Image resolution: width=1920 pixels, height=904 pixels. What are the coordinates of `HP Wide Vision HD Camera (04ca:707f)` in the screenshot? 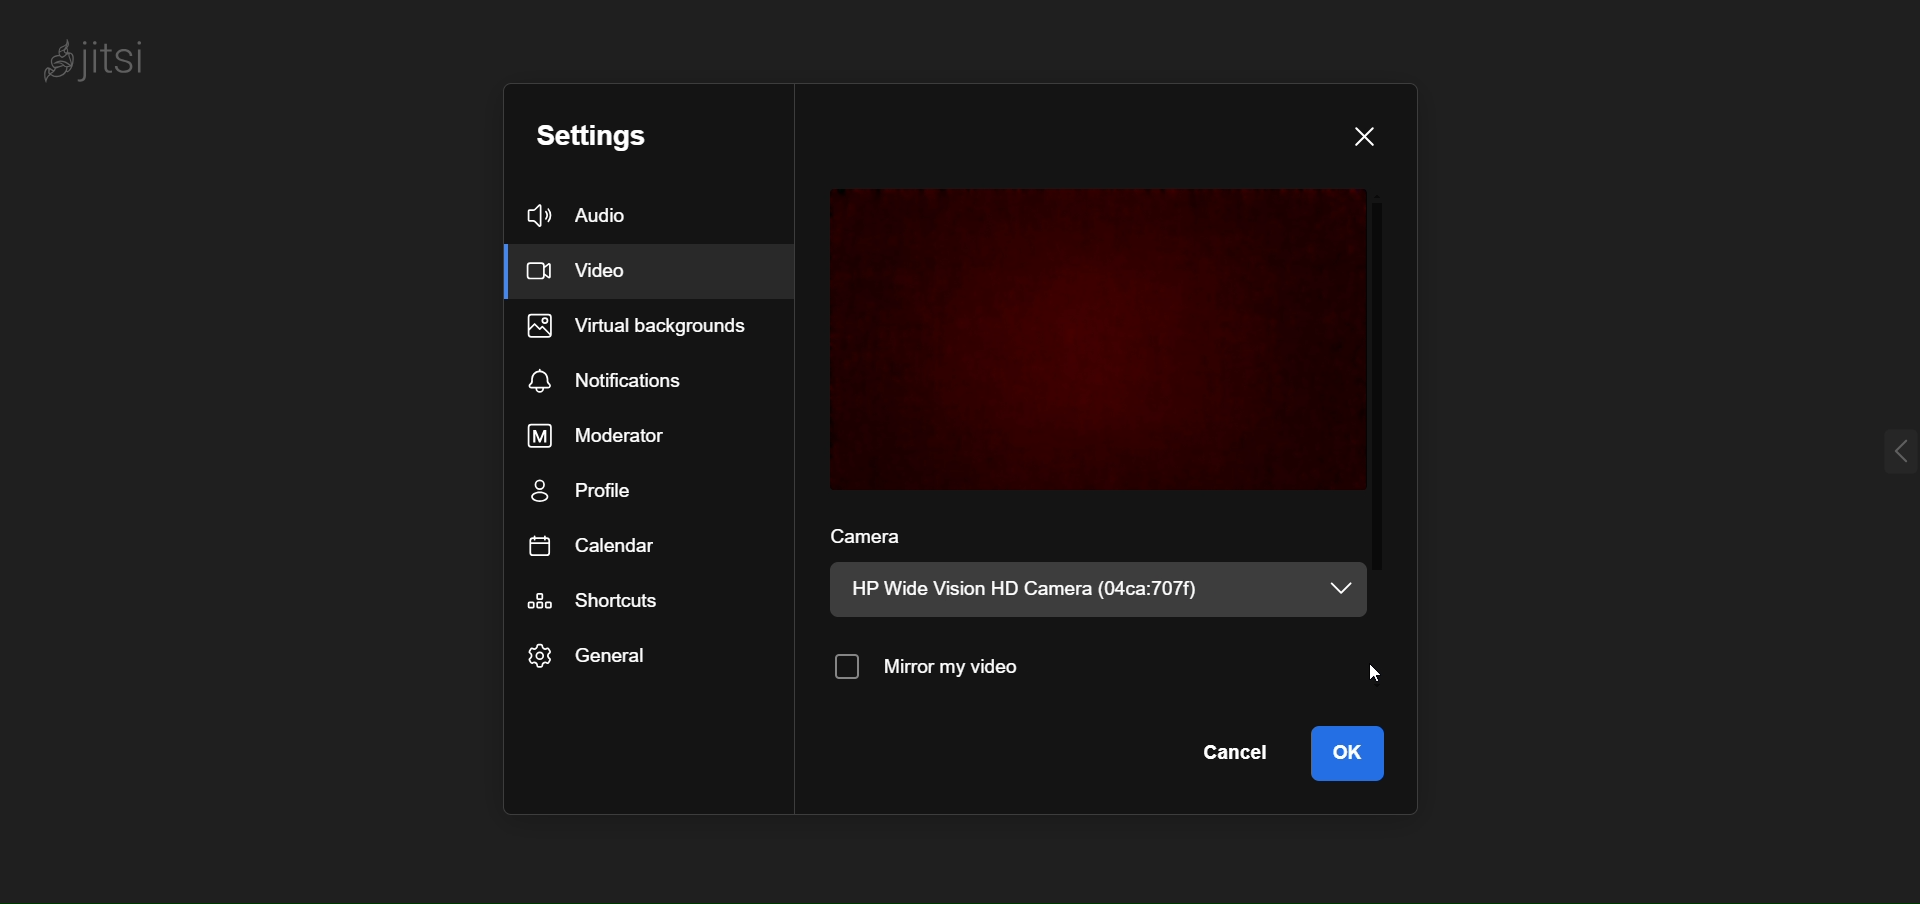 It's located at (1034, 593).